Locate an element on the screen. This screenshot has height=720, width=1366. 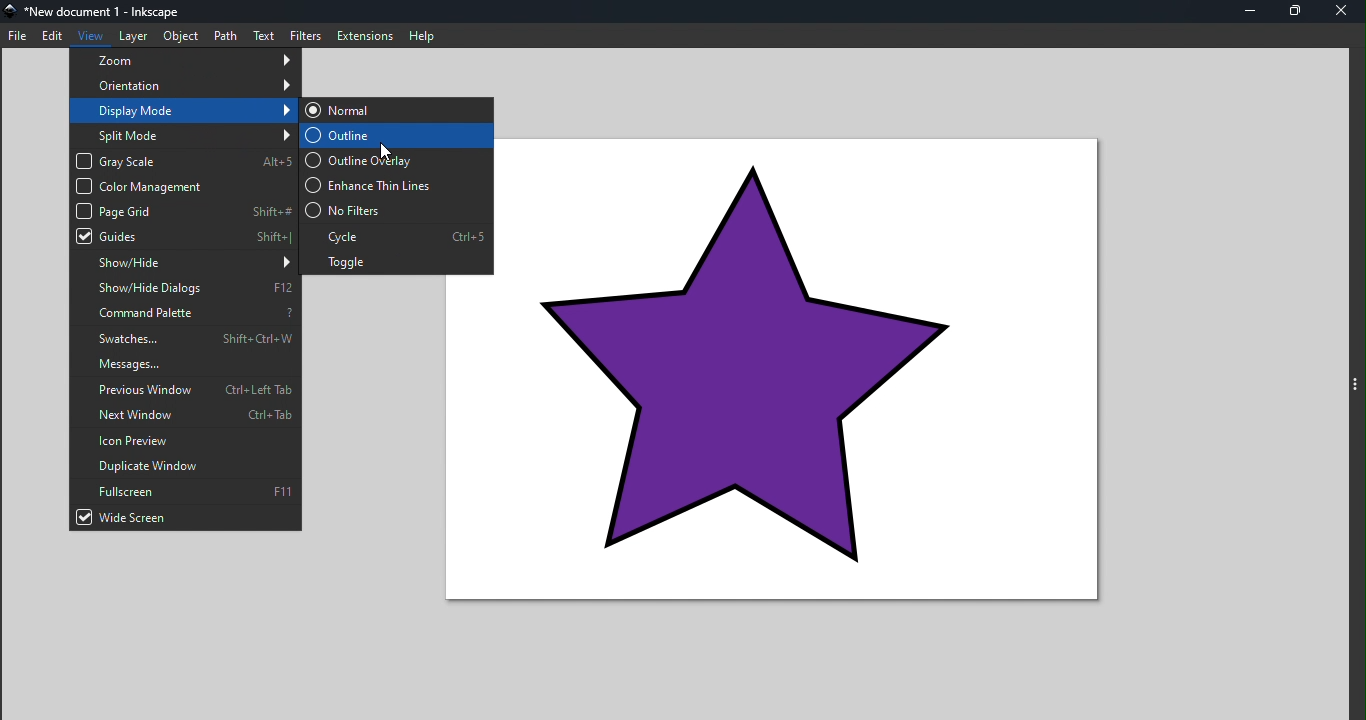
Toggle is located at coordinates (396, 260).